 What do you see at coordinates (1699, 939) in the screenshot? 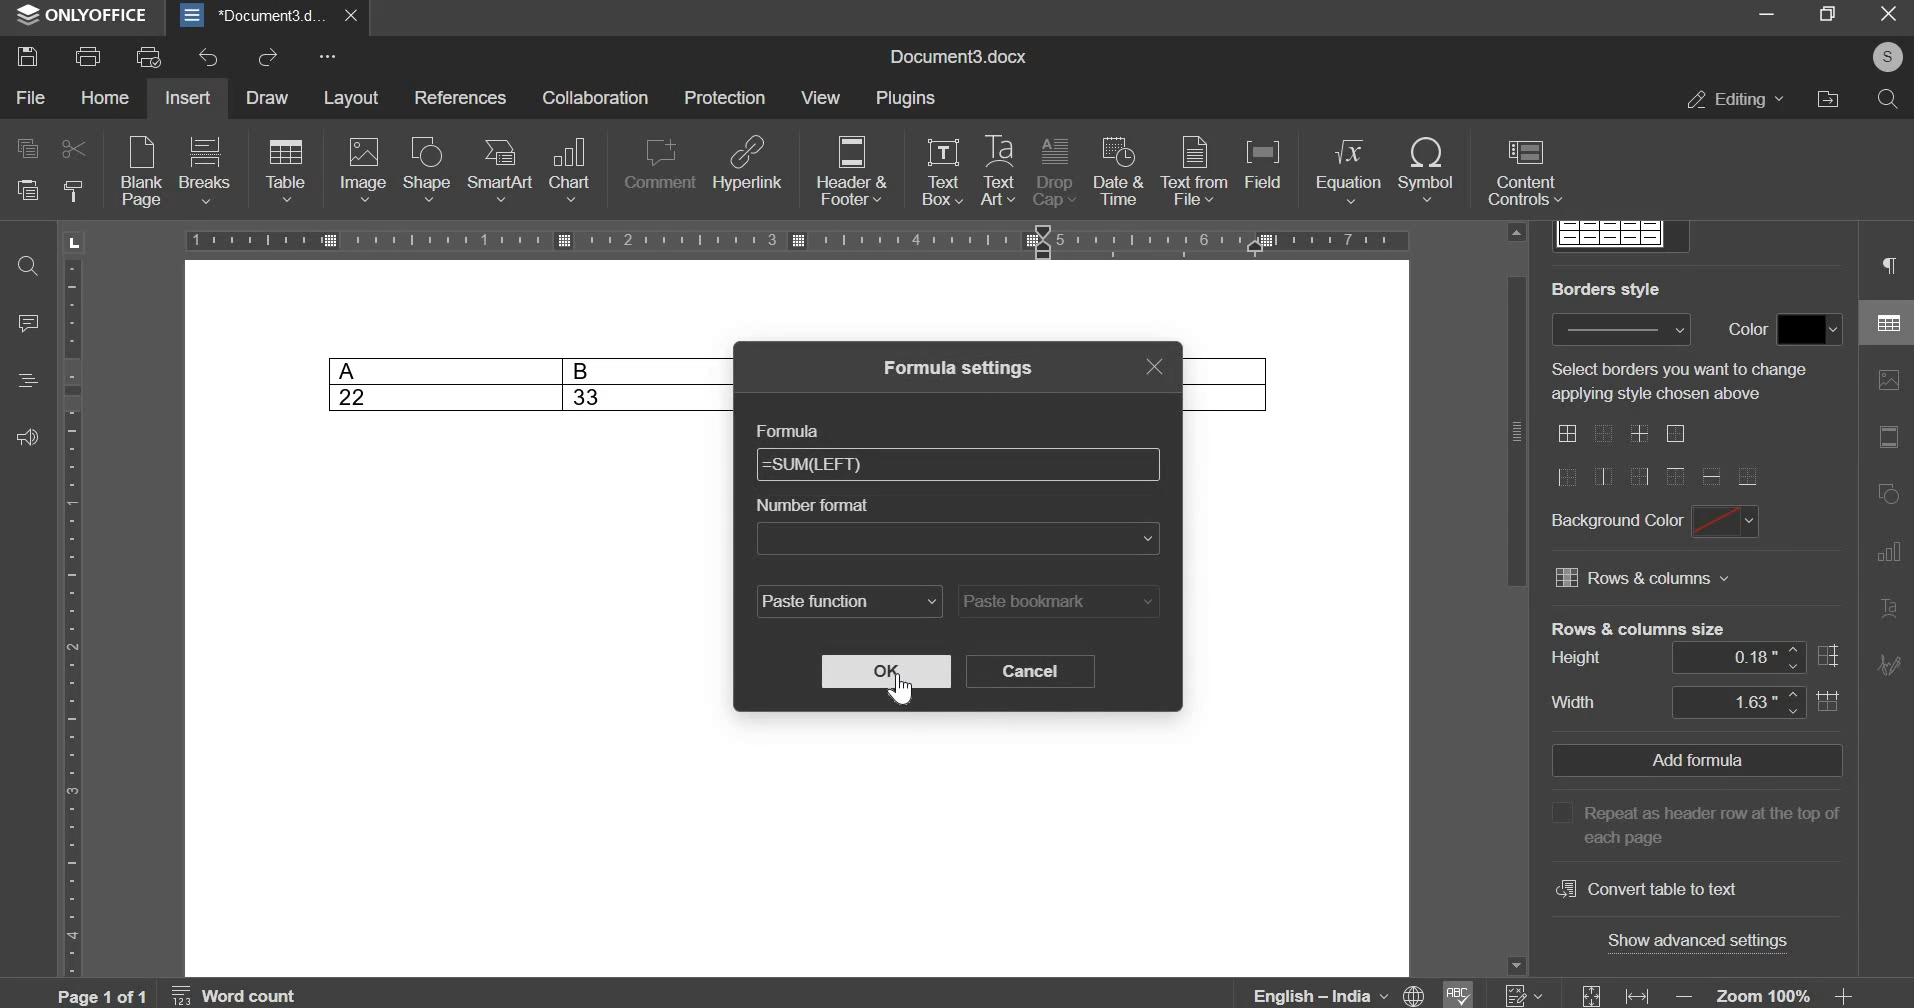
I see `show advanced settings` at bounding box center [1699, 939].